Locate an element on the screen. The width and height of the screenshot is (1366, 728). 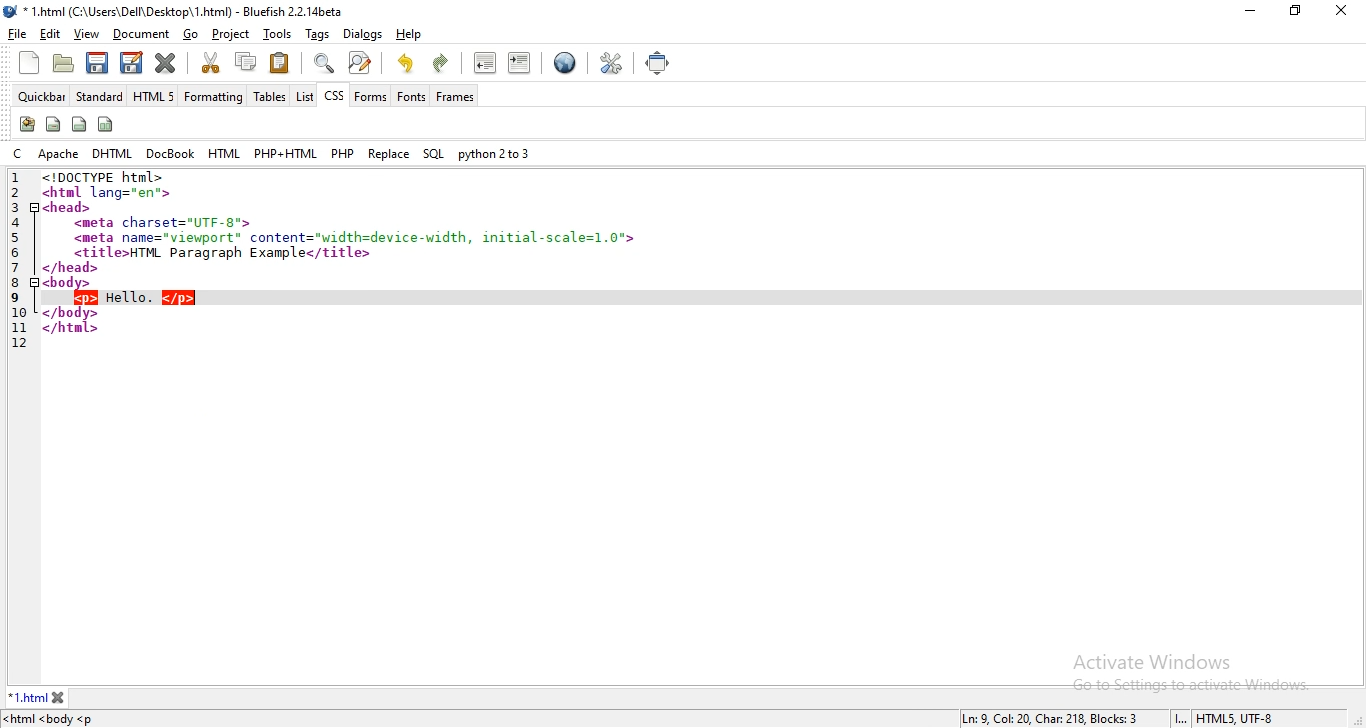
* 1.html (C:\Users\Dell\Desktop\ 1.html) - Bluefish 2.2.14beta is located at coordinates (186, 12).